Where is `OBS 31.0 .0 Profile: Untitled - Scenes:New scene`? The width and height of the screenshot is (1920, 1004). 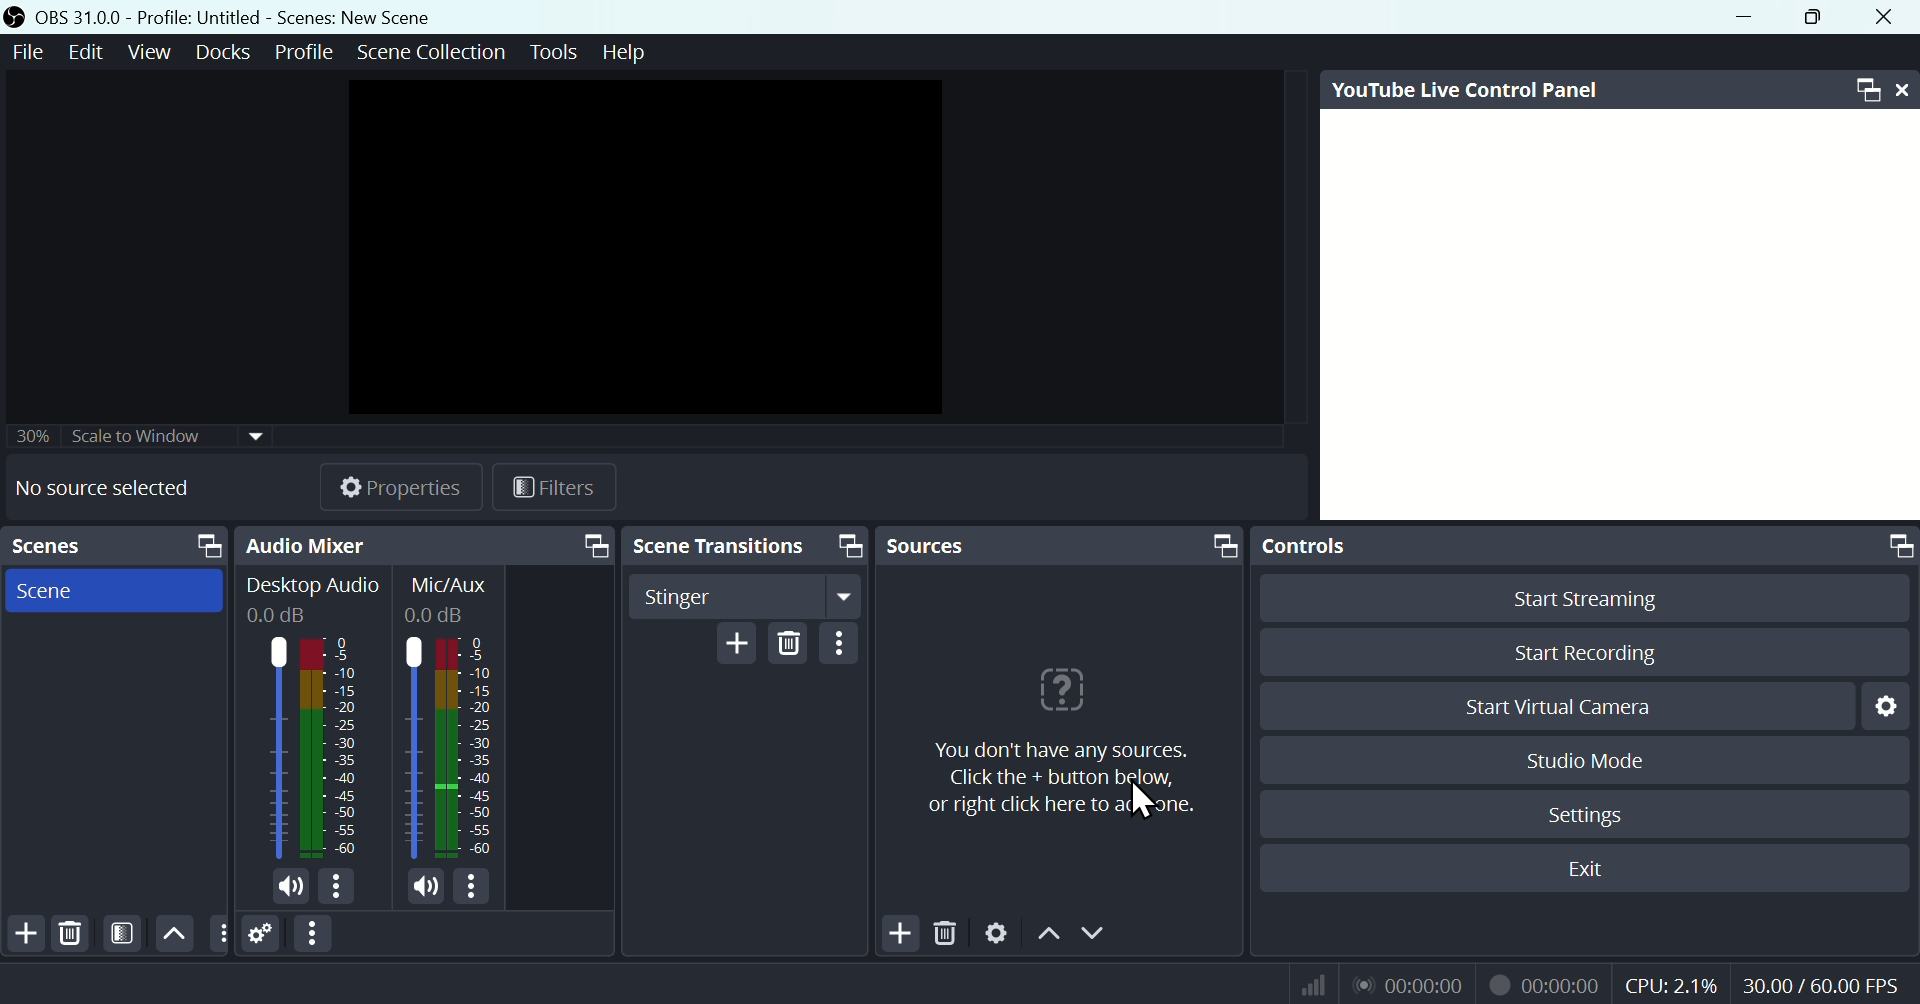 OBS 31.0 .0 Profile: Untitled - Scenes:New scene is located at coordinates (238, 17).